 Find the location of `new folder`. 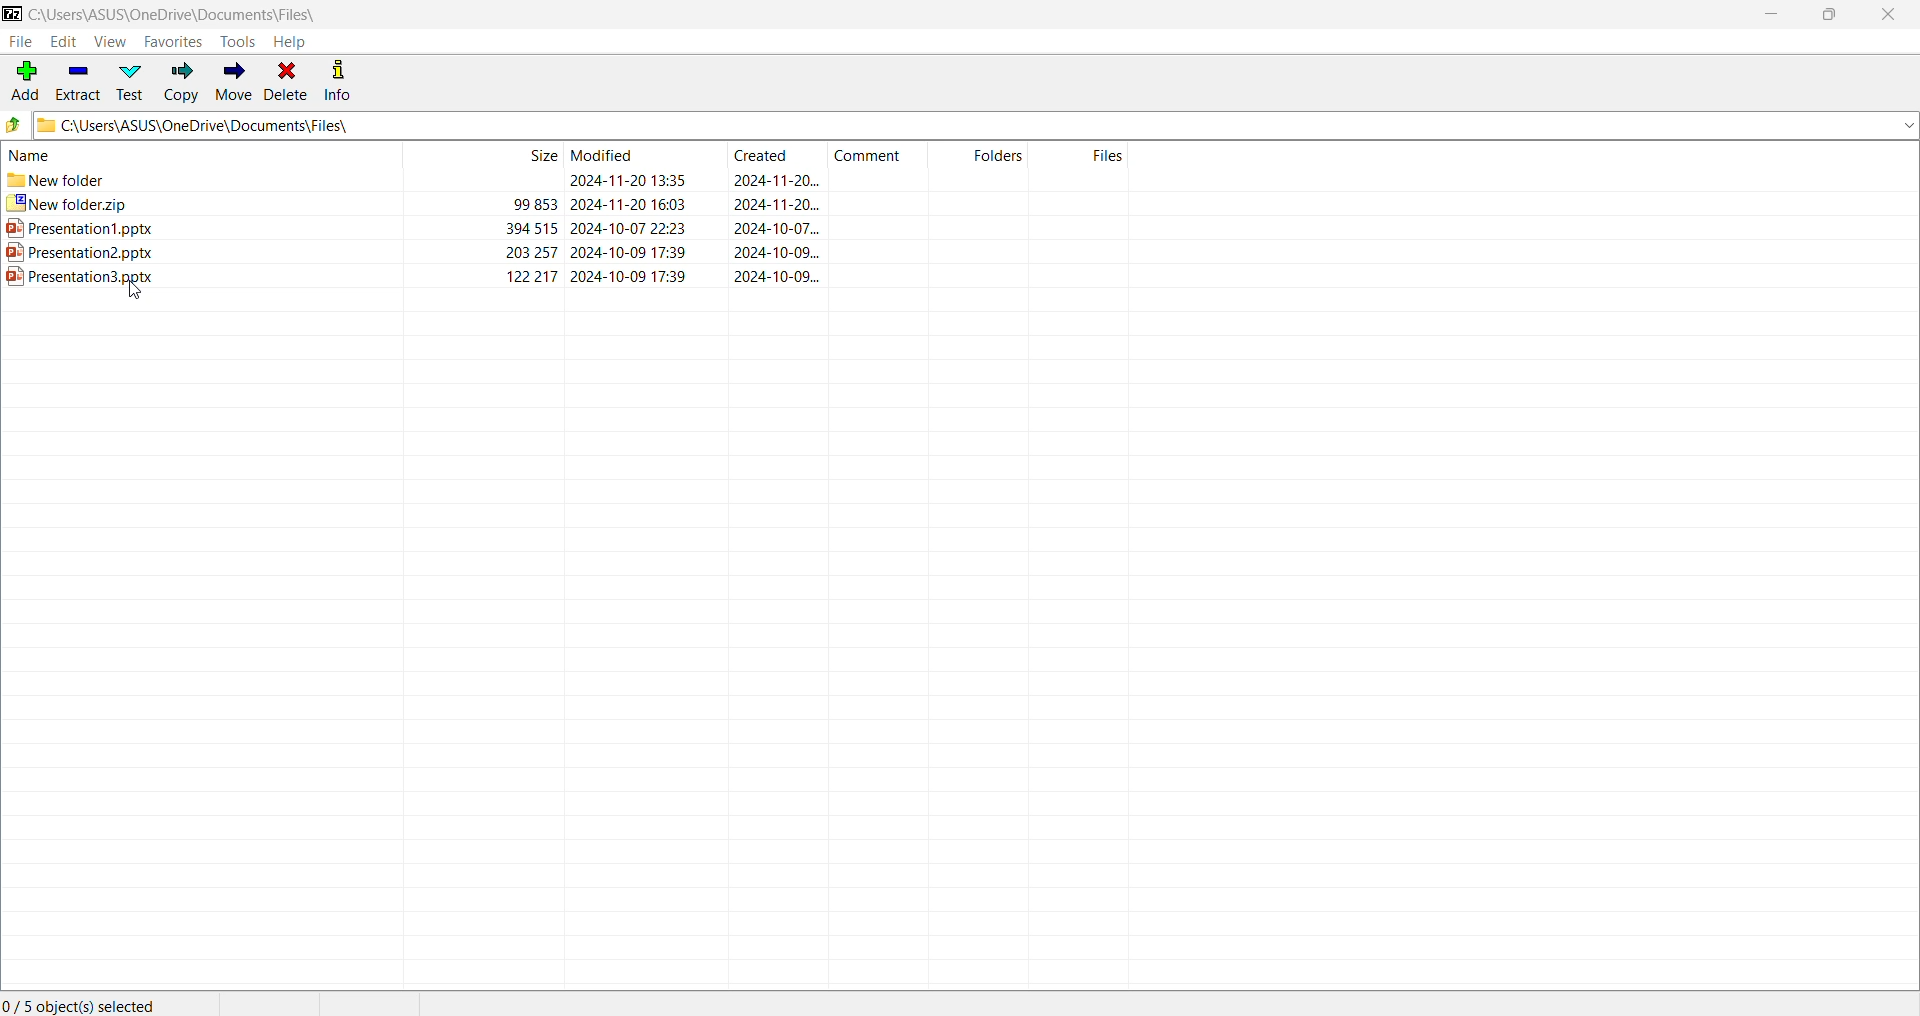

new folder is located at coordinates (567, 181).